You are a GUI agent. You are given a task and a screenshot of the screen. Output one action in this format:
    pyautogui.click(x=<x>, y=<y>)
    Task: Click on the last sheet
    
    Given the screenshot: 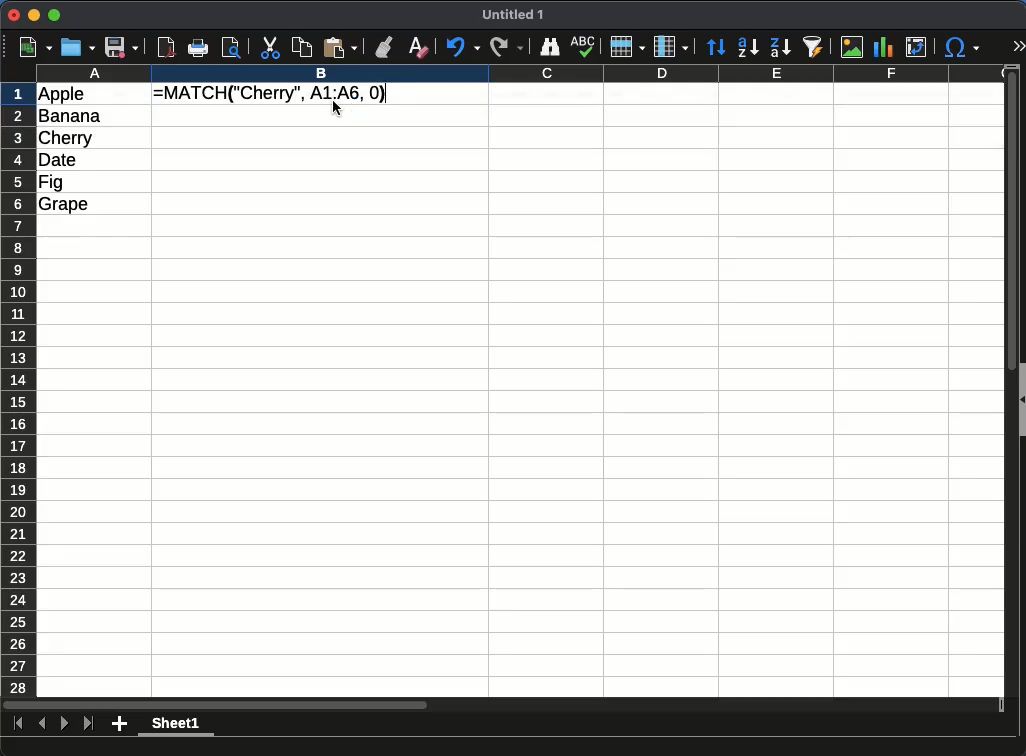 What is the action you would take?
    pyautogui.click(x=89, y=724)
    